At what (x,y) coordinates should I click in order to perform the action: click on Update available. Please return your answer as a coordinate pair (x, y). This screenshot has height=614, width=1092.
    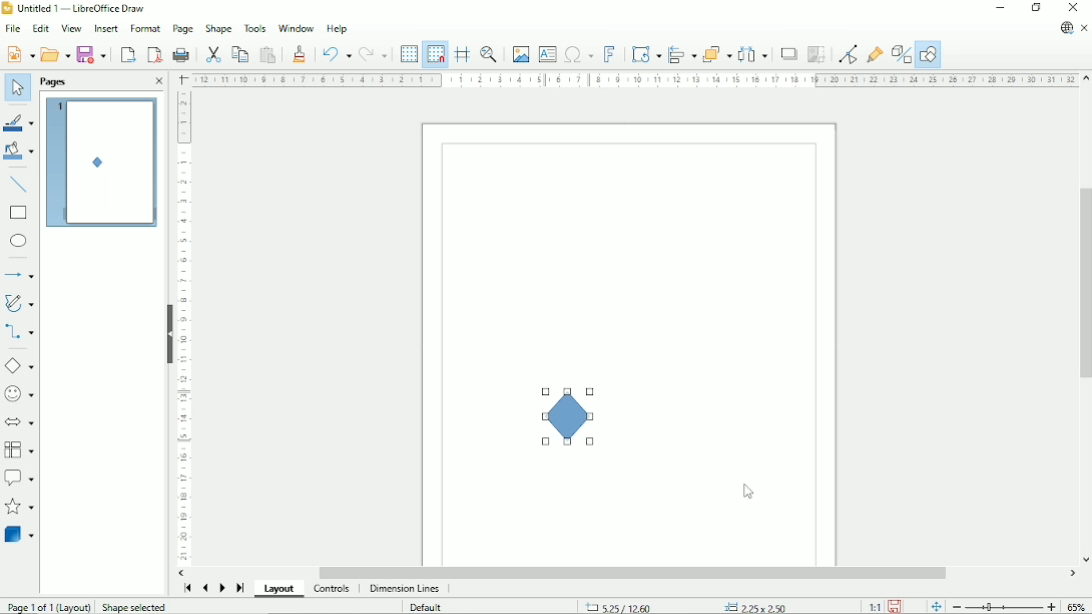
    Looking at the image, I should click on (1065, 28).